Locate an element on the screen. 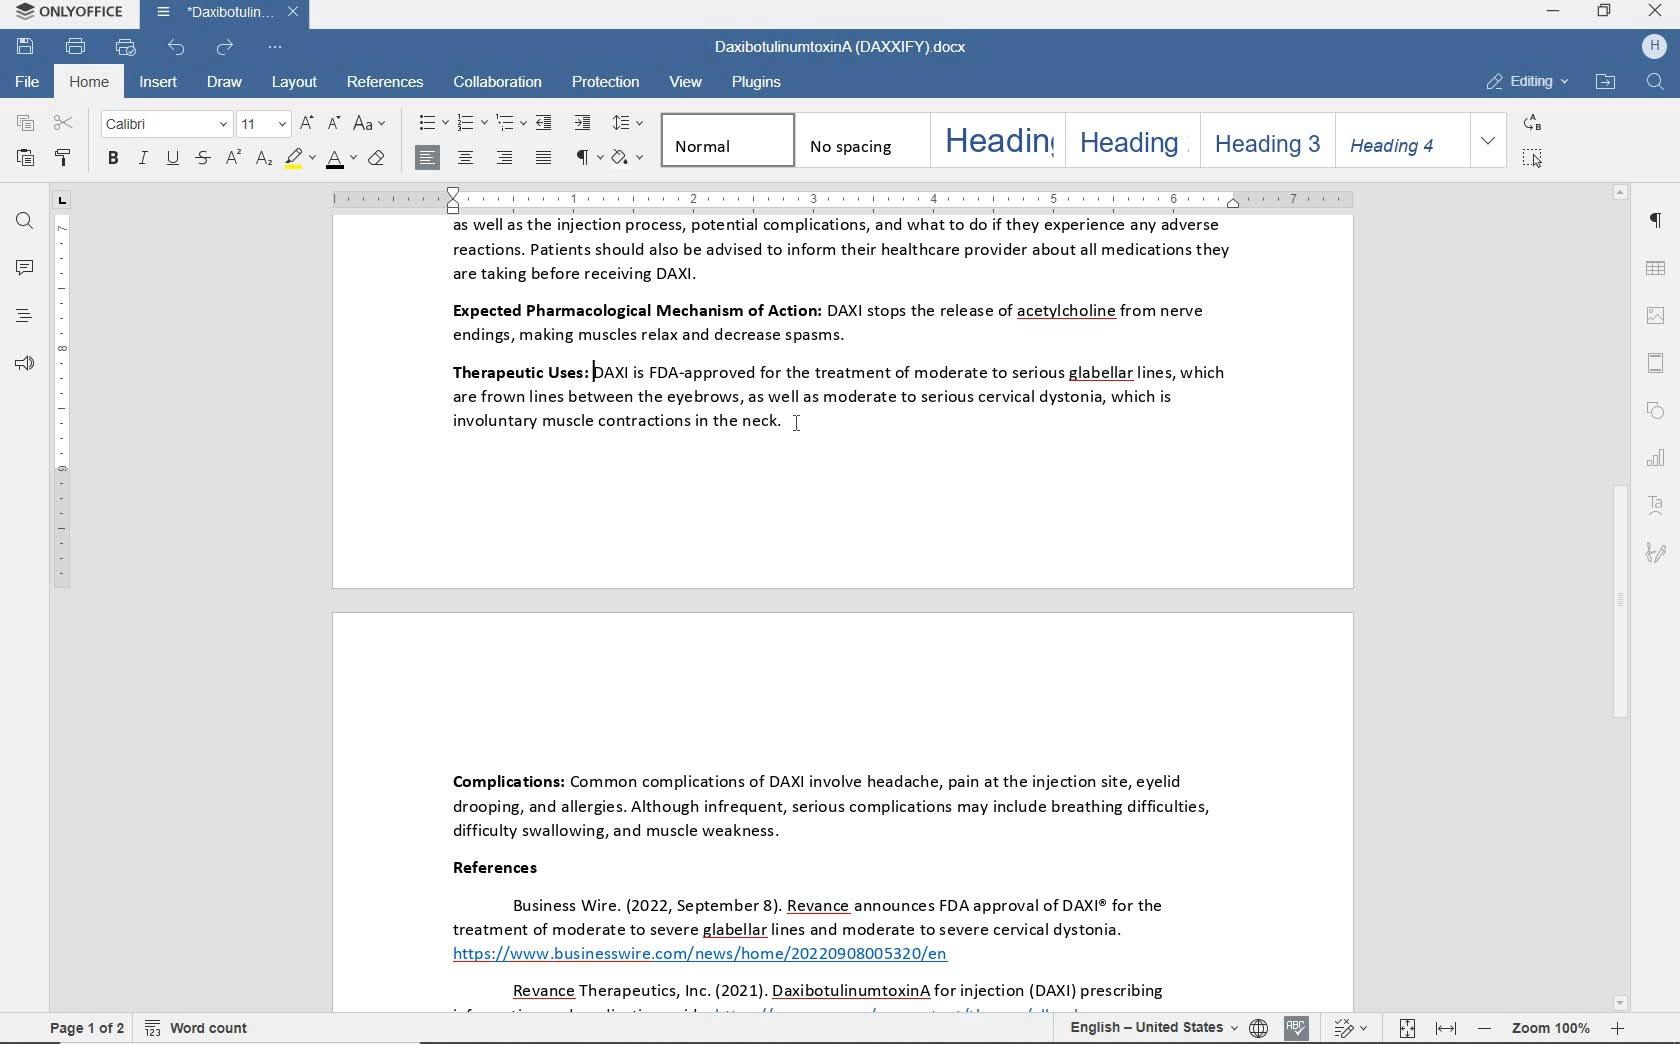  select all is located at coordinates (1533, 157).